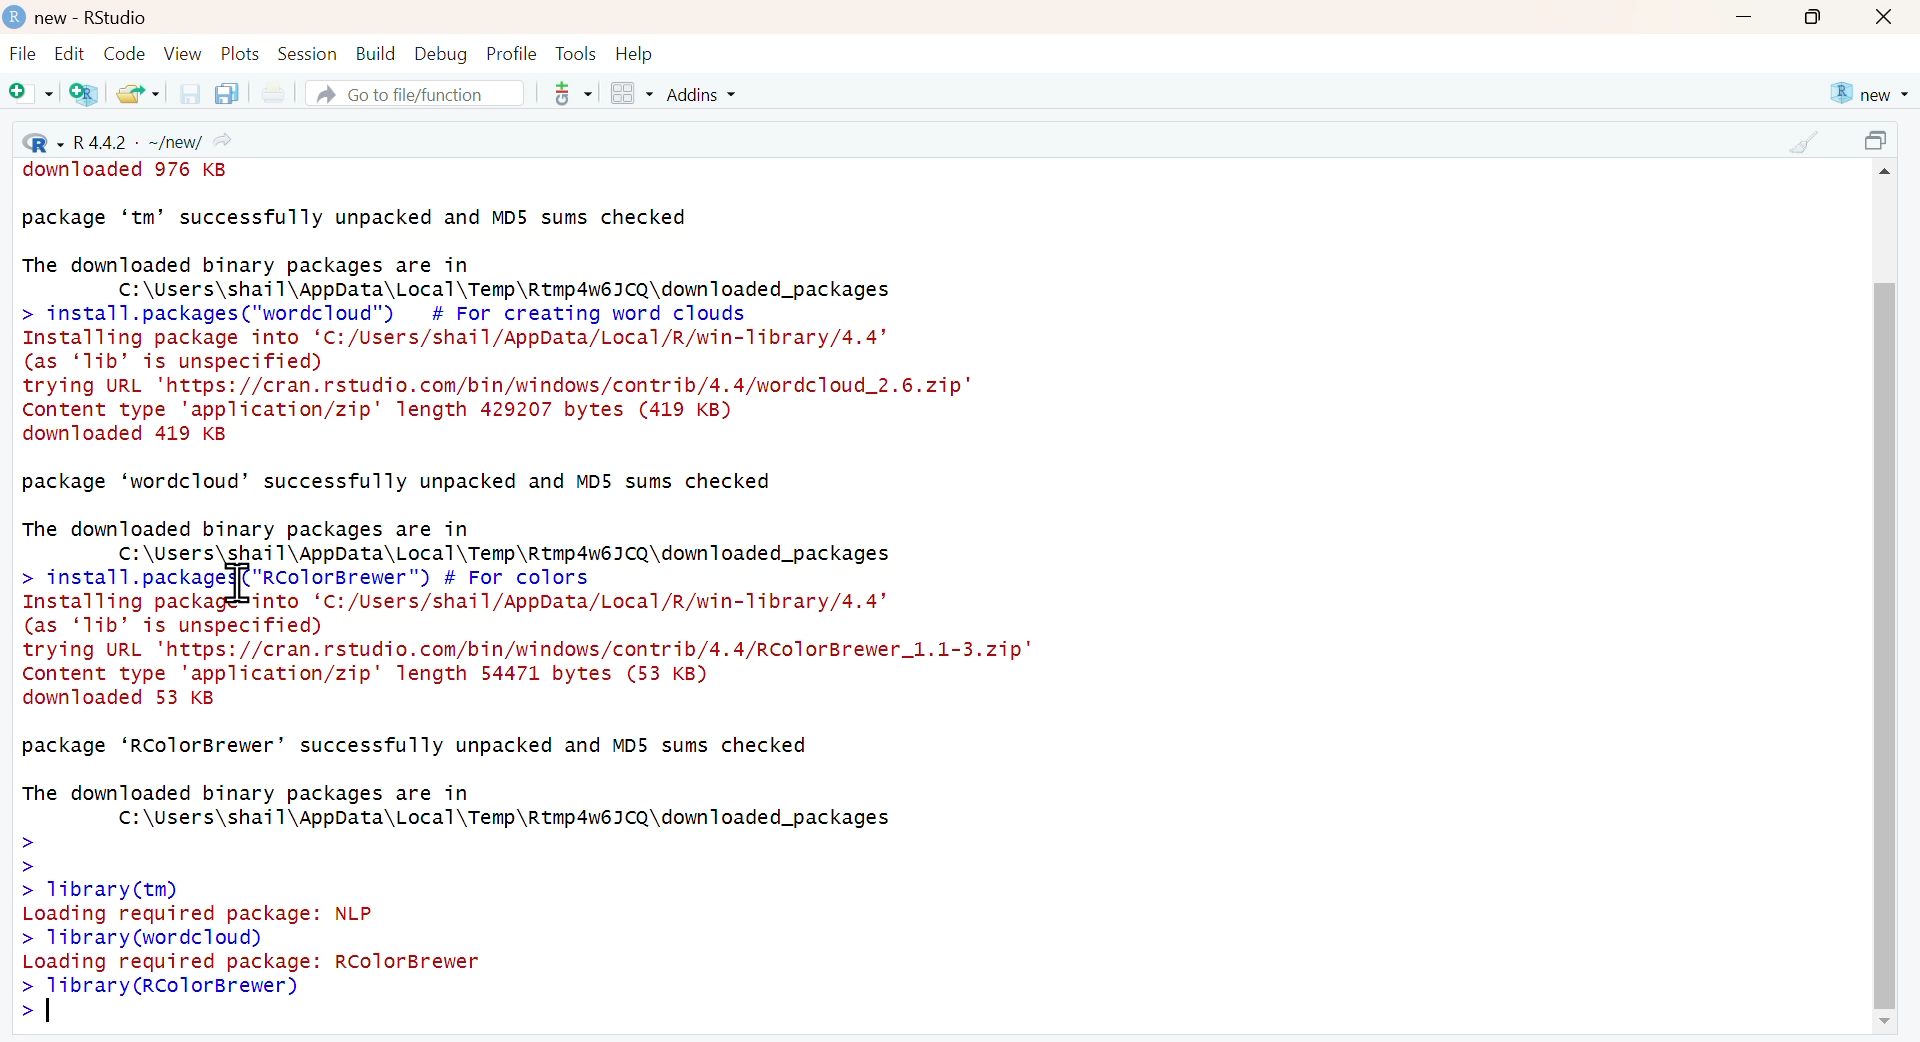  What do you see at coordinates (1890, 173) in the screenshot?
I see `scroll up` at bounding box center [1890, 173].